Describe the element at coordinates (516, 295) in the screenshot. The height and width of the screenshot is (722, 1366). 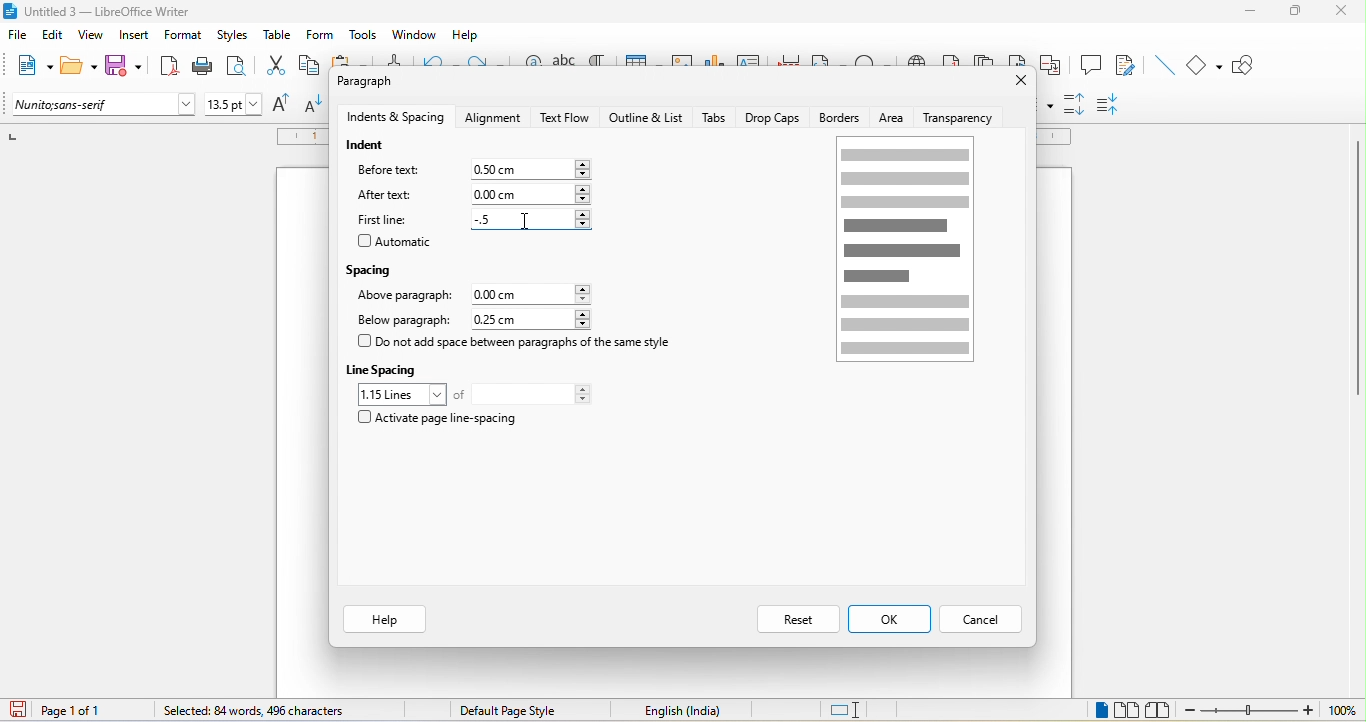
I see `0.00 cm` at that location.